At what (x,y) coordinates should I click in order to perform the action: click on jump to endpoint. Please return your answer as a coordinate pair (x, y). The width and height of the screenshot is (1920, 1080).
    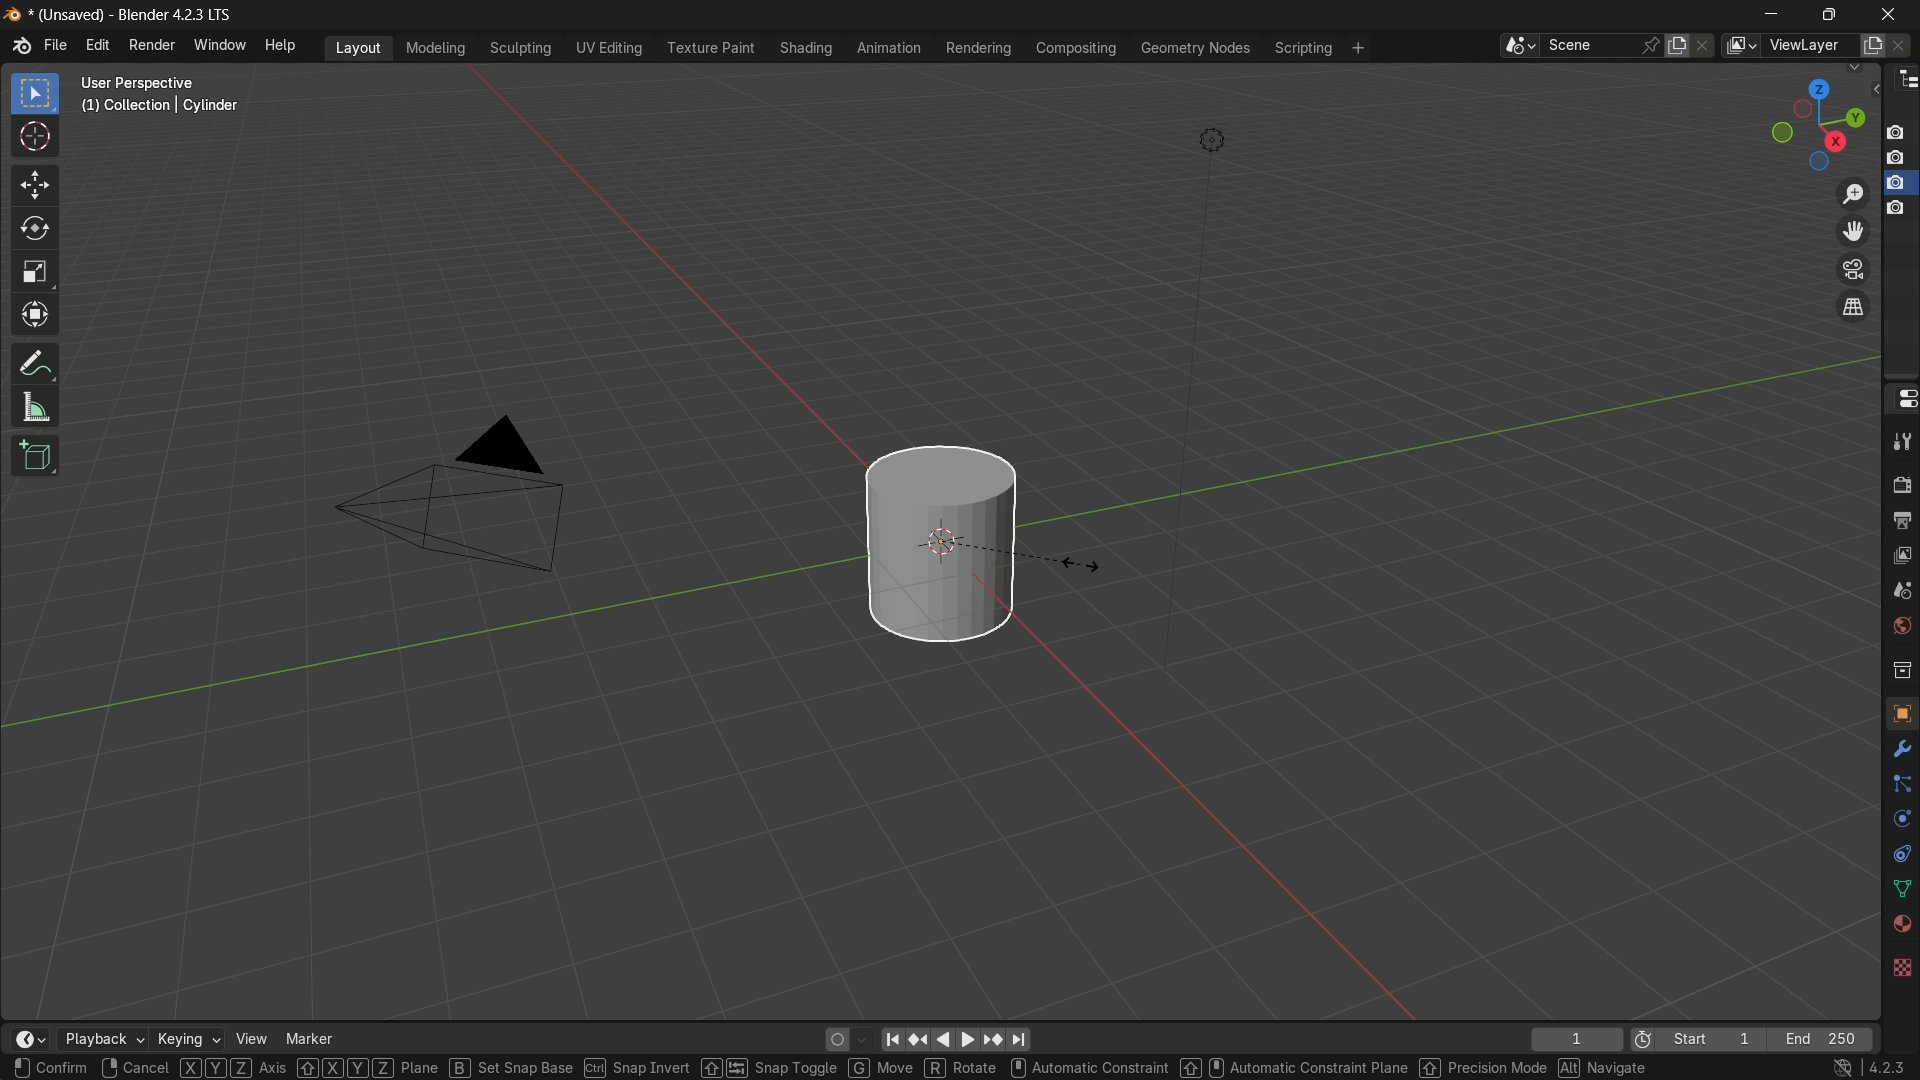
    Looking at the image, I should click on (1021, 1040).